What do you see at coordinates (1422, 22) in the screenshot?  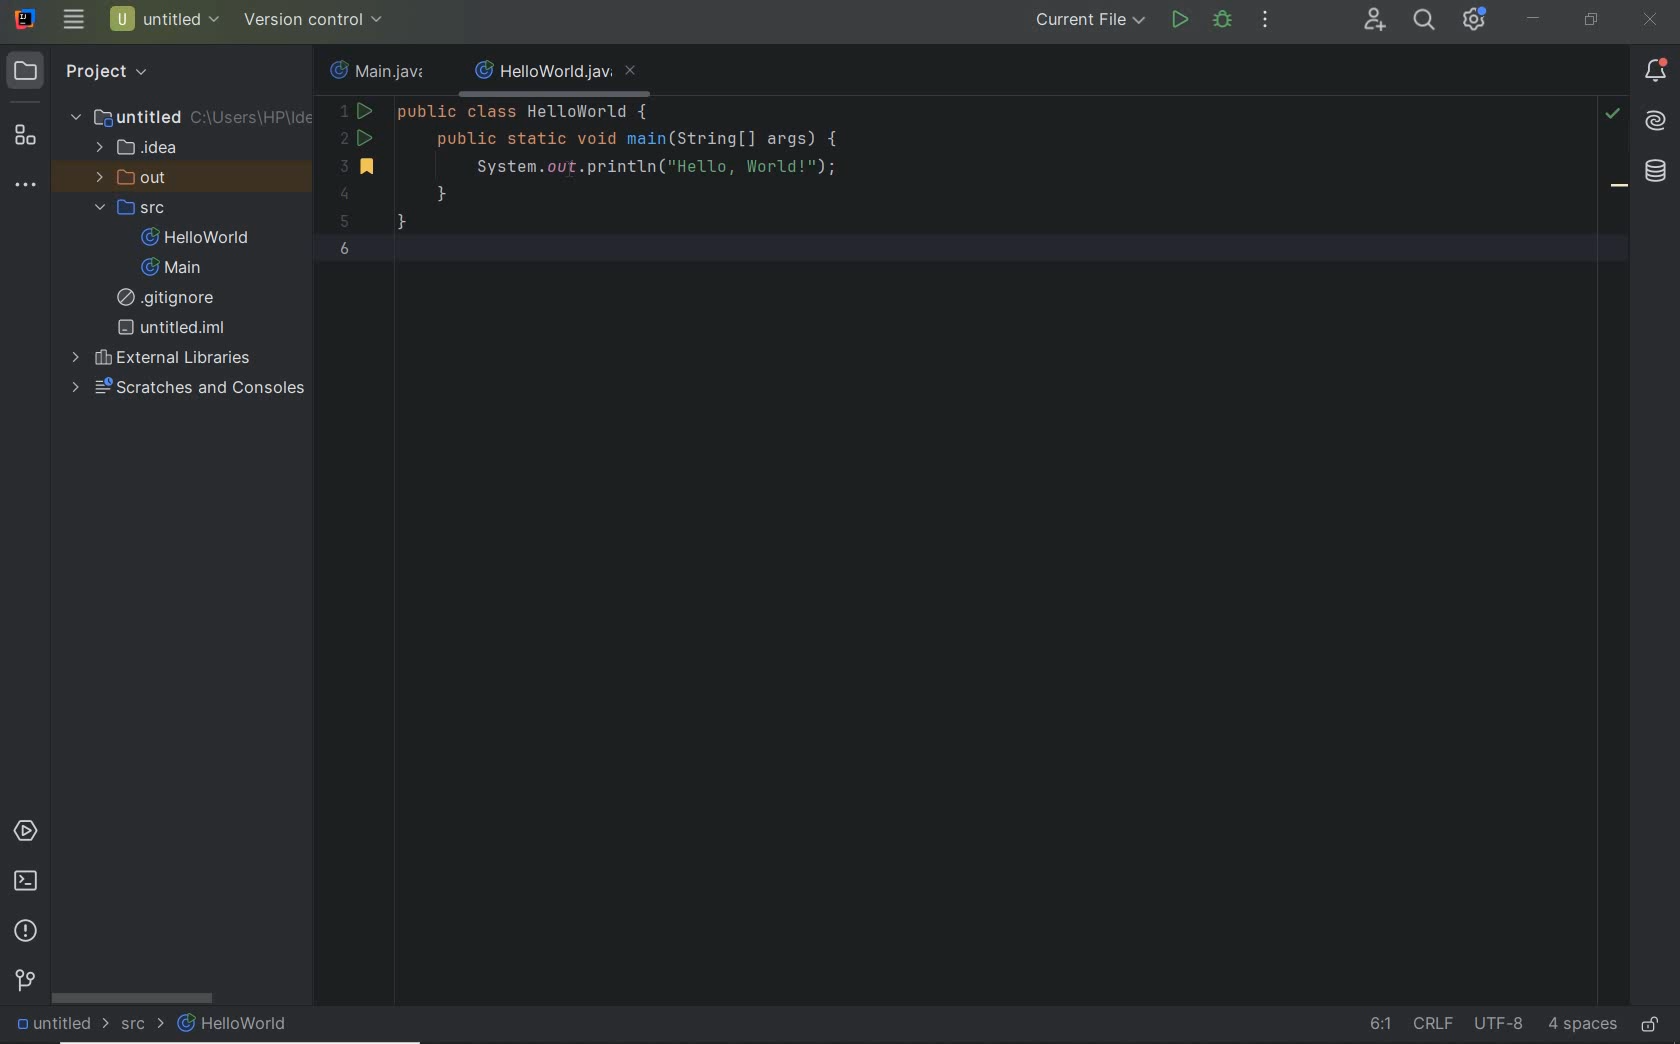 I see `search` at bounding box center [1422, 22].